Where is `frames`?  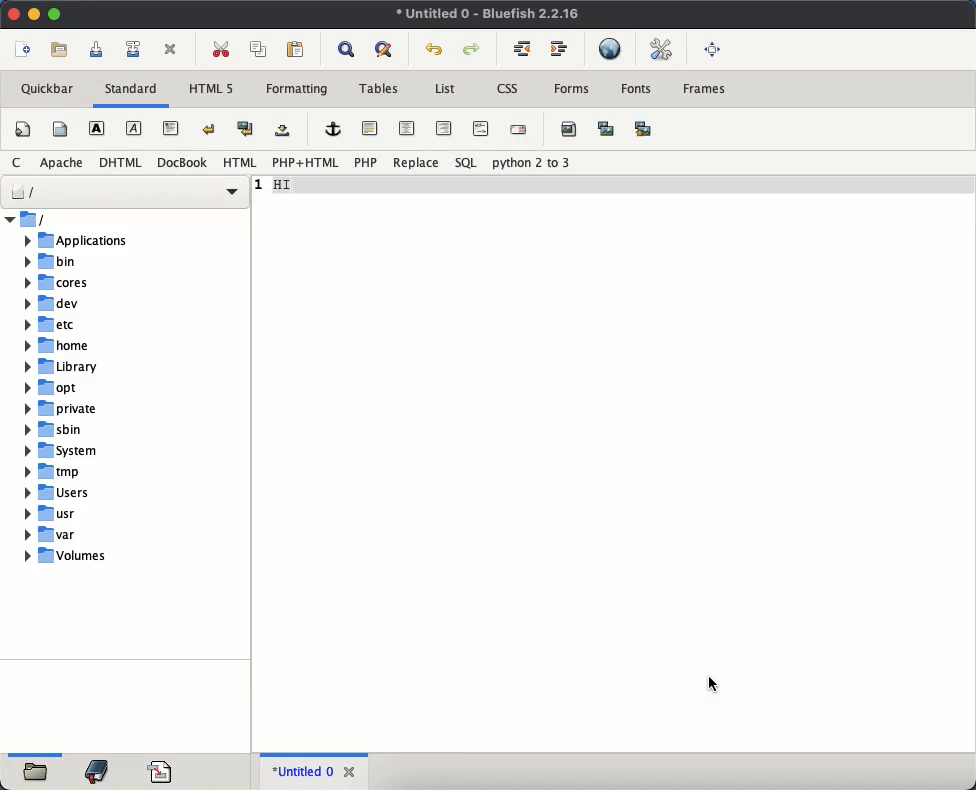
frames is located at coordinates (704, 90).